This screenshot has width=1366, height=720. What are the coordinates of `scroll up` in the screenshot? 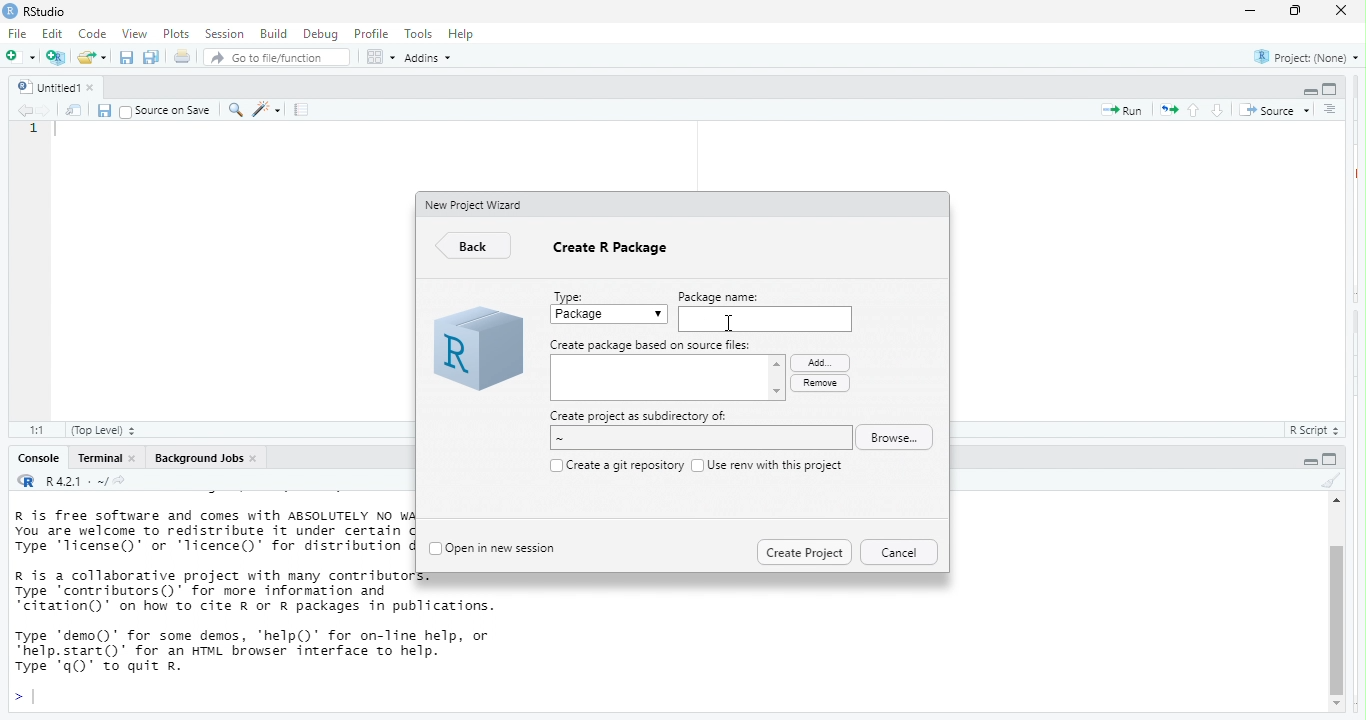 It's located at (1334, 503).